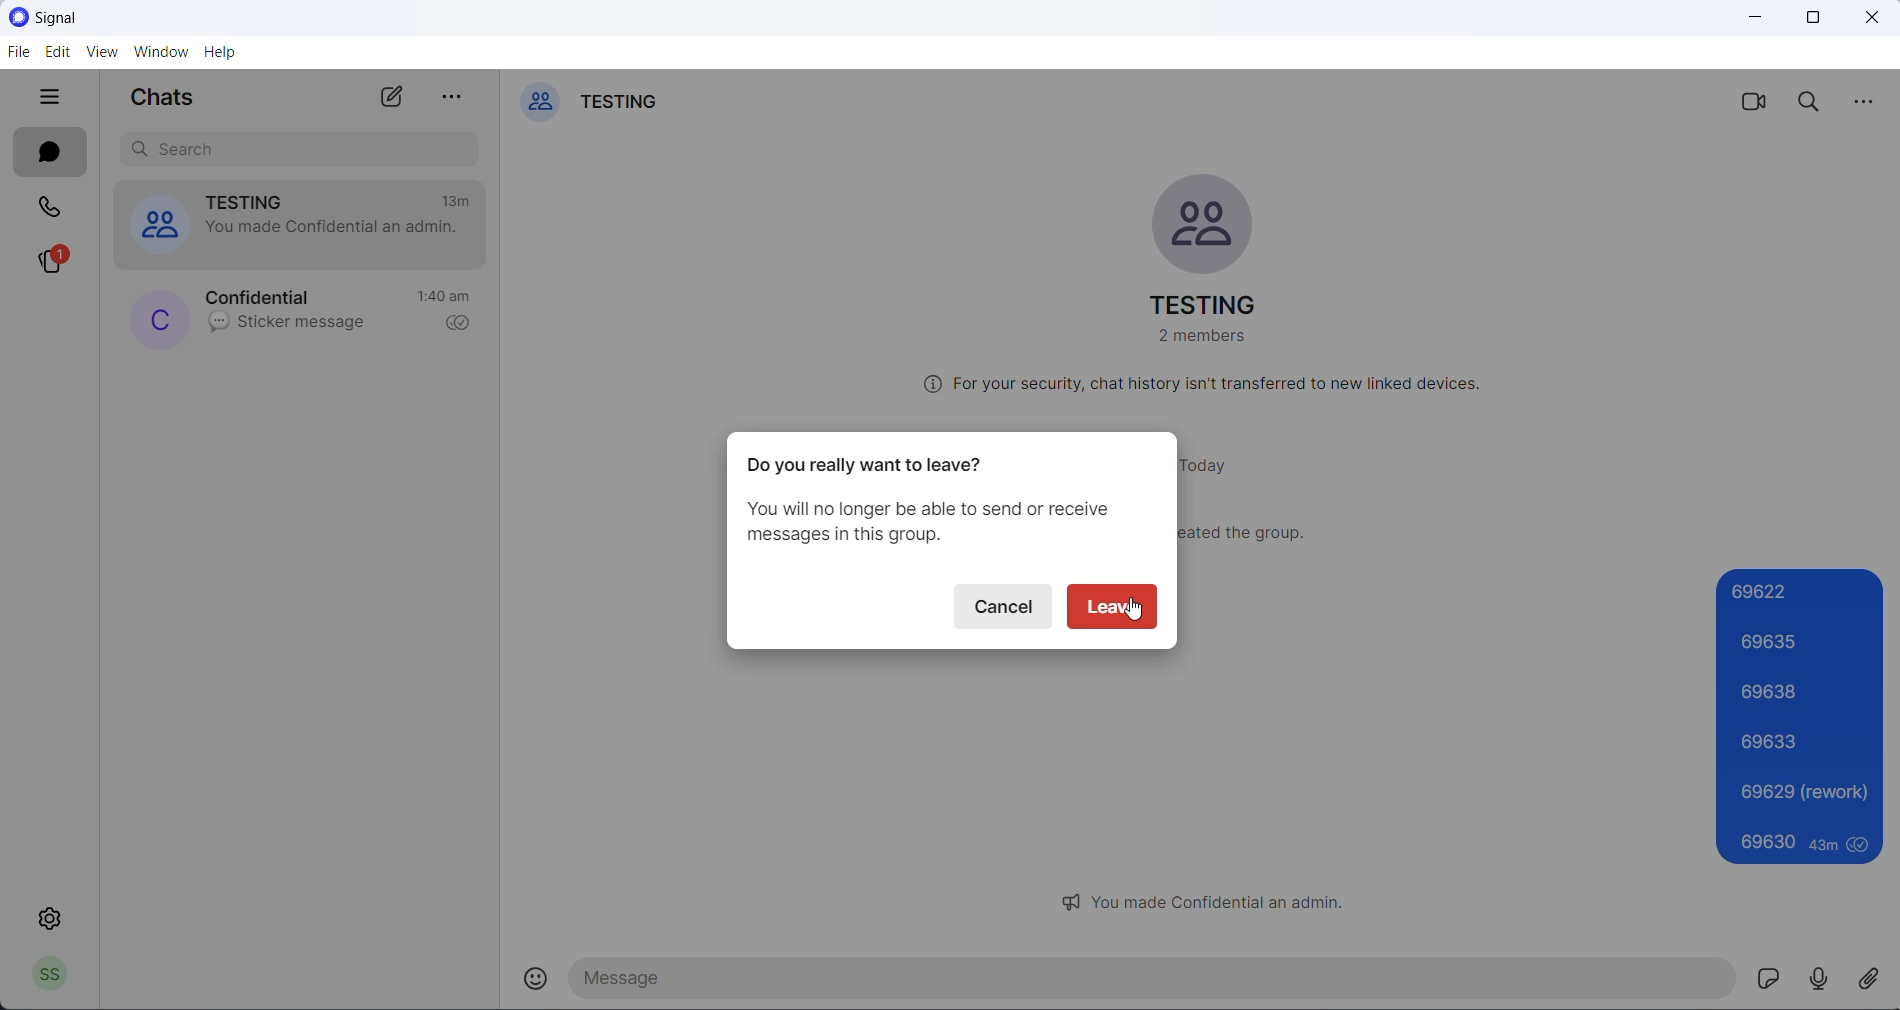 This screenshot has width=1900, height=1010. What do you see at coordinates (1250, 532) in the screenshot?
I see `group creator` at bounding box center [1250, 532].